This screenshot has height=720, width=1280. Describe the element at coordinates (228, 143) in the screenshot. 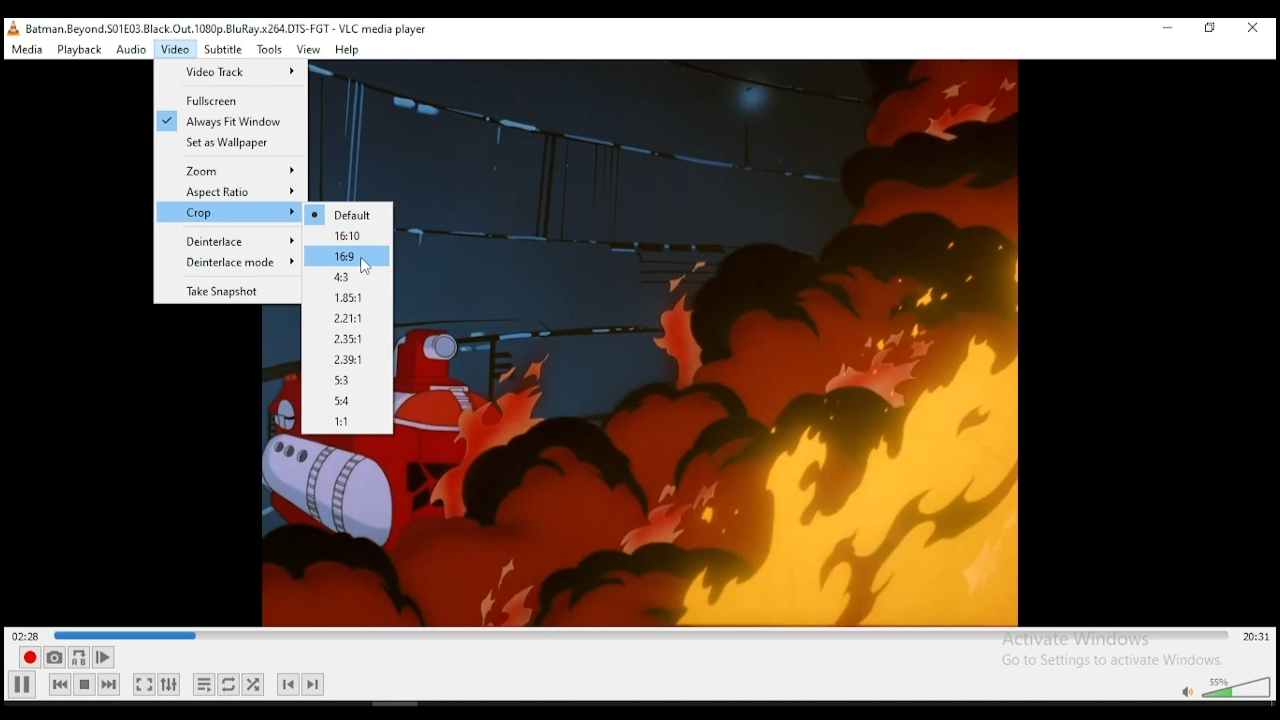

I see `Set as wallpaper` at that location.